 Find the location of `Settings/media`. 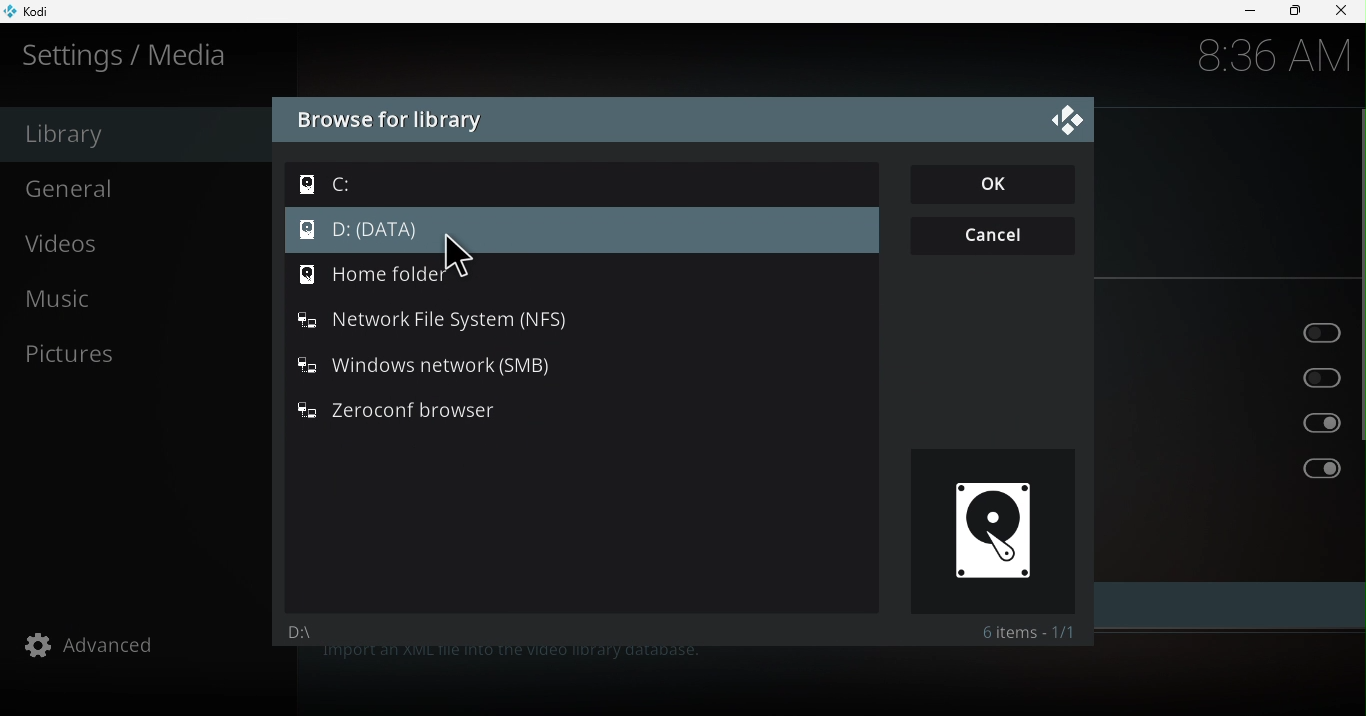

Settings/media is located at coordinates (130, 55).